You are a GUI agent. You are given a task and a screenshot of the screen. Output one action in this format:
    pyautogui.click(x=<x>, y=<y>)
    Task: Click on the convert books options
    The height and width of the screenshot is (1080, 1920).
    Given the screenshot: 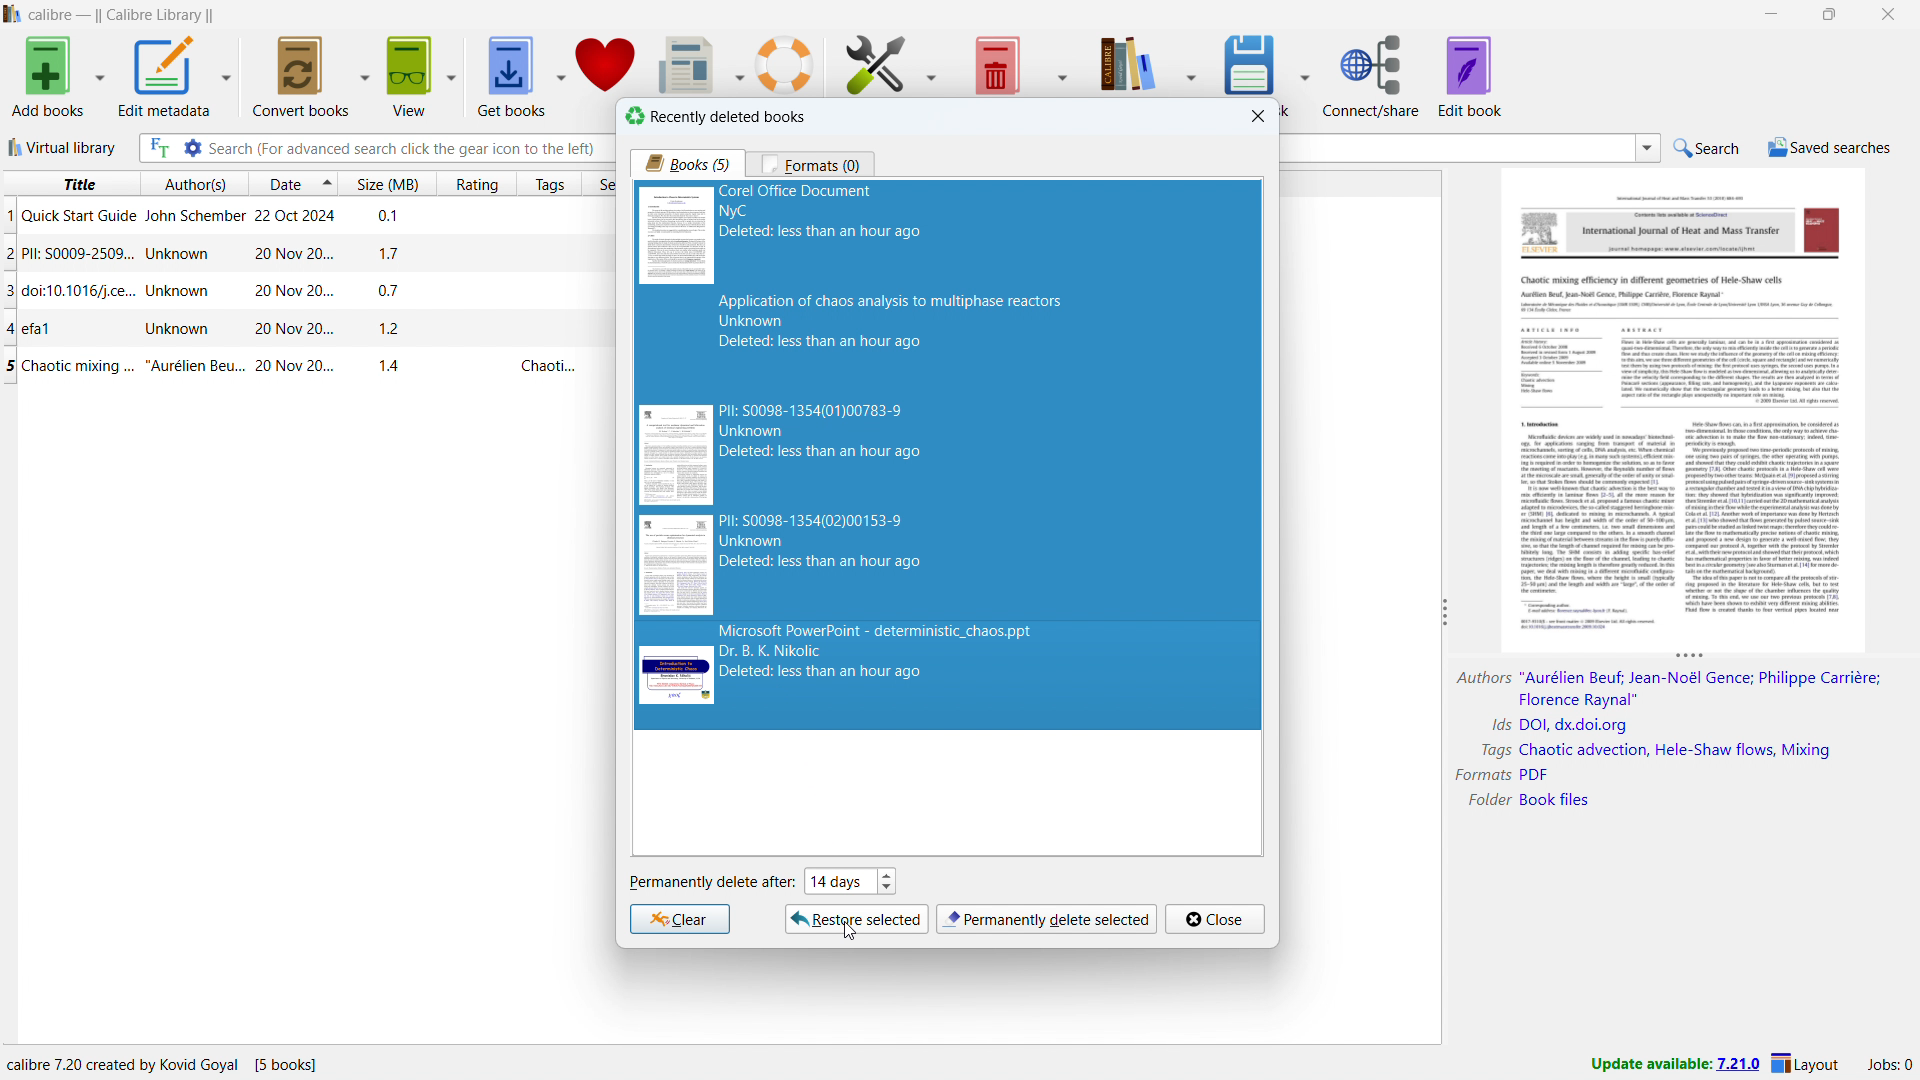 What is the action you would take?
    pyautogui.click(x=364, y=76)
    